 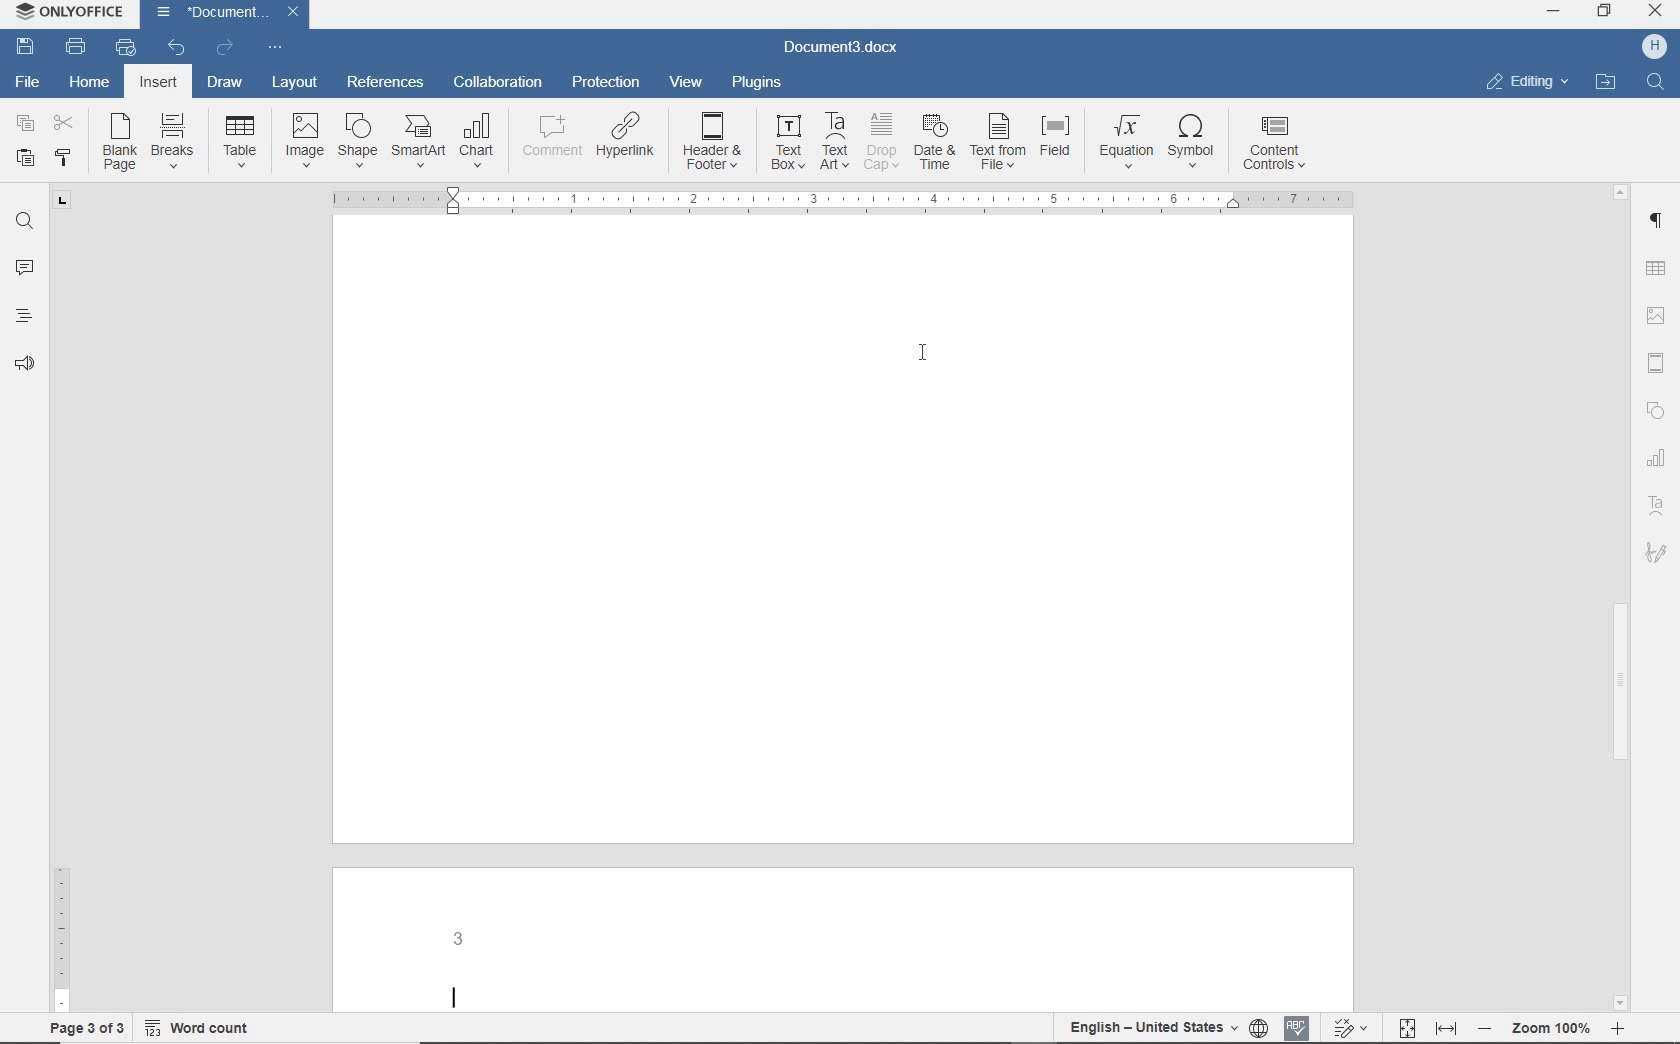 I want to click on TEXT FROM FILE, so click(x=999, y=142).